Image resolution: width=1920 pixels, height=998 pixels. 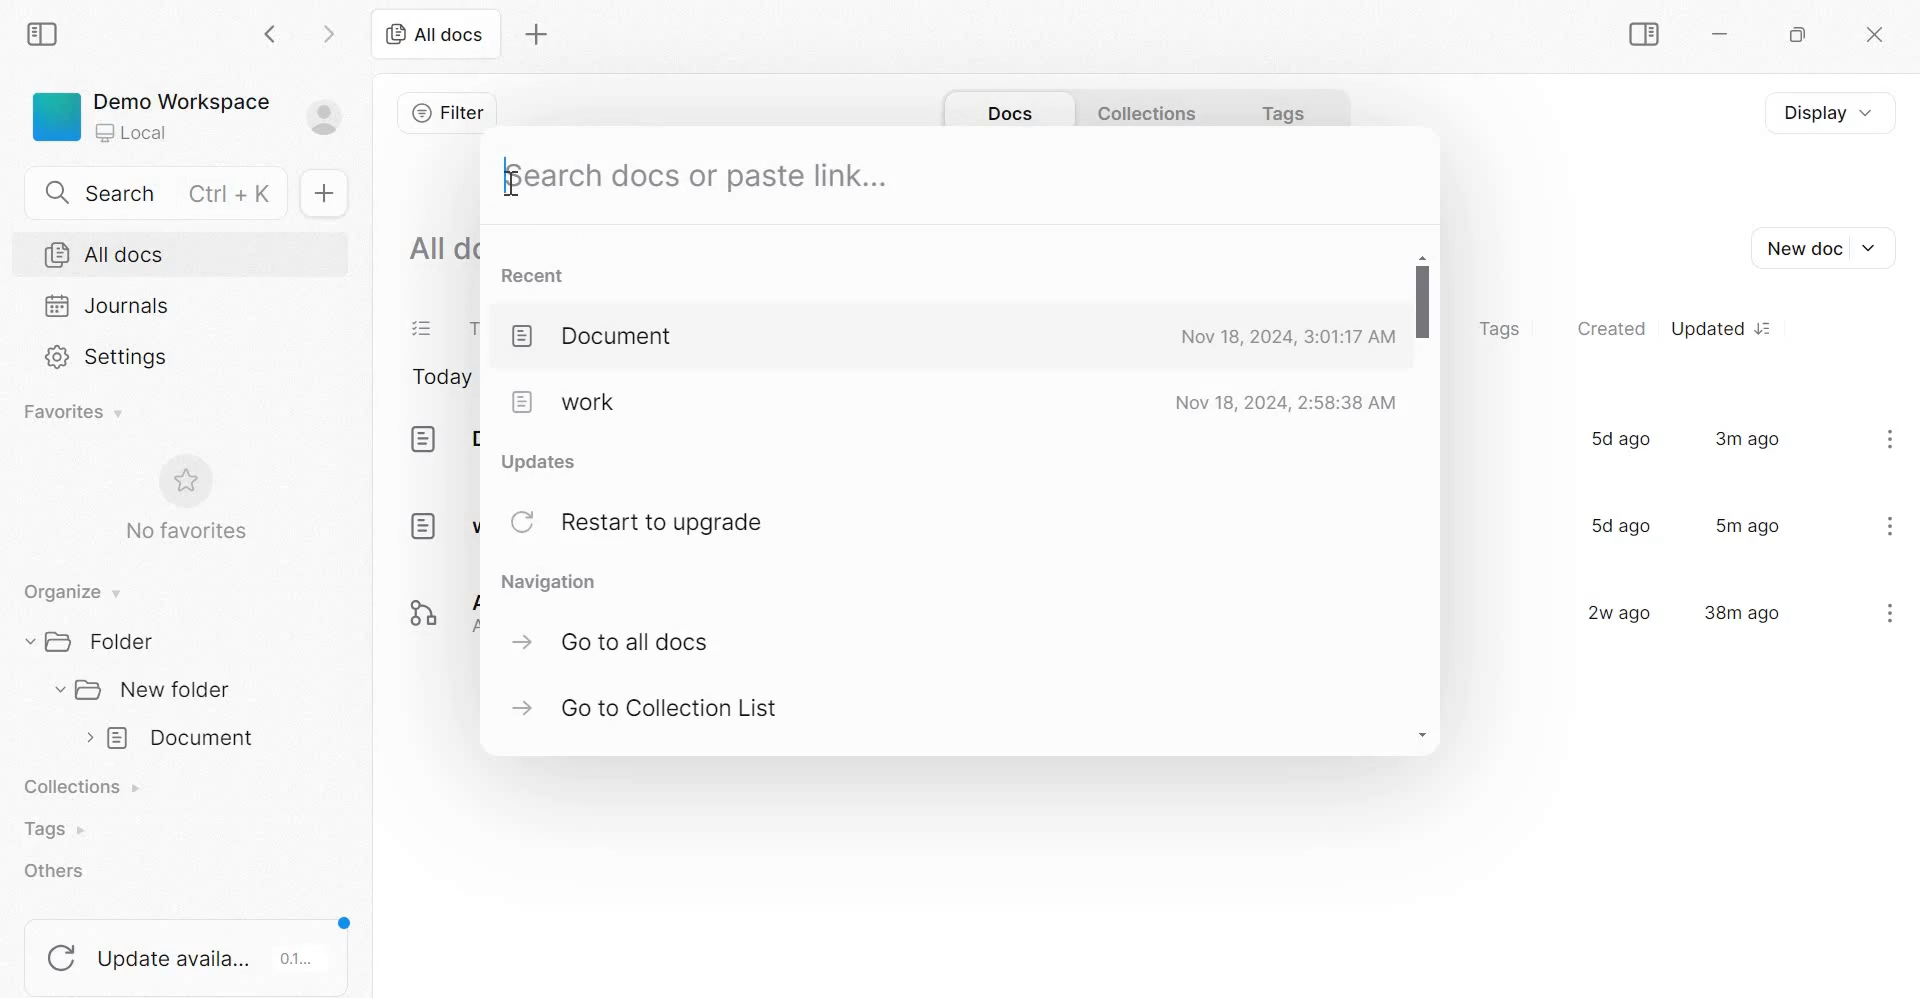 I want to click on Settings, so click(x=109, y=355).